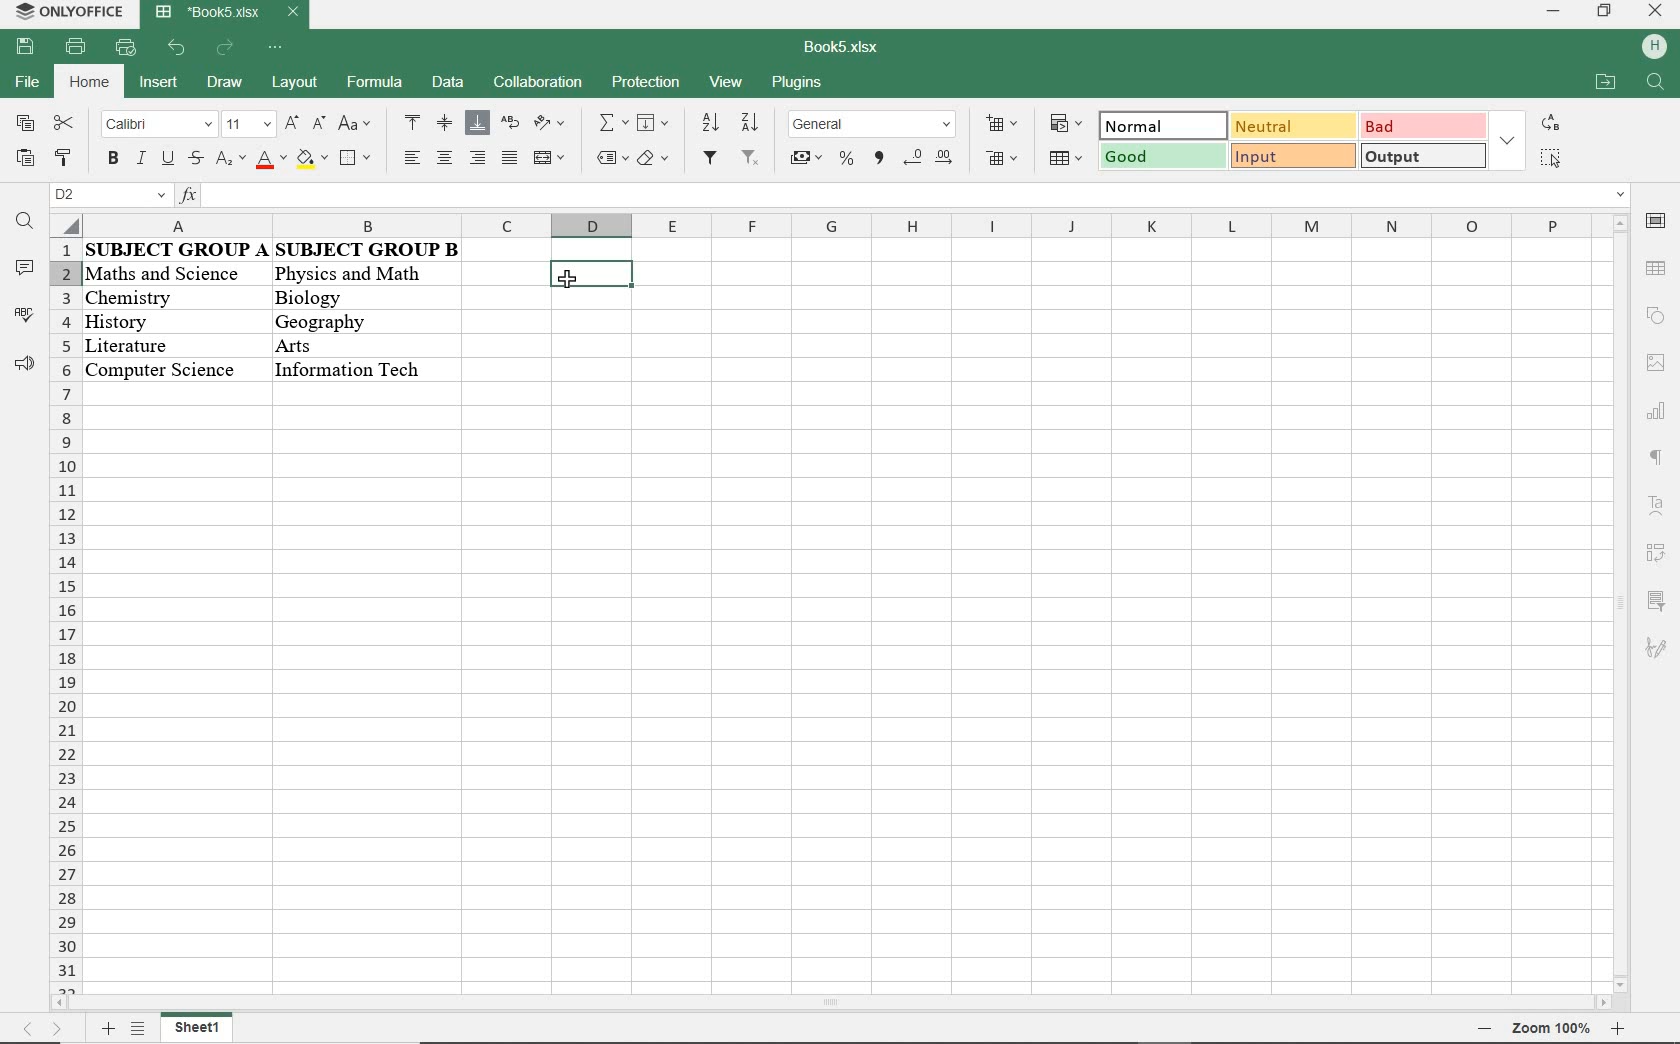 This screenshot has width=1680, height=1044. Describe the element at coordinates (178, 49) in the screenshot. I see `undo` at that location.